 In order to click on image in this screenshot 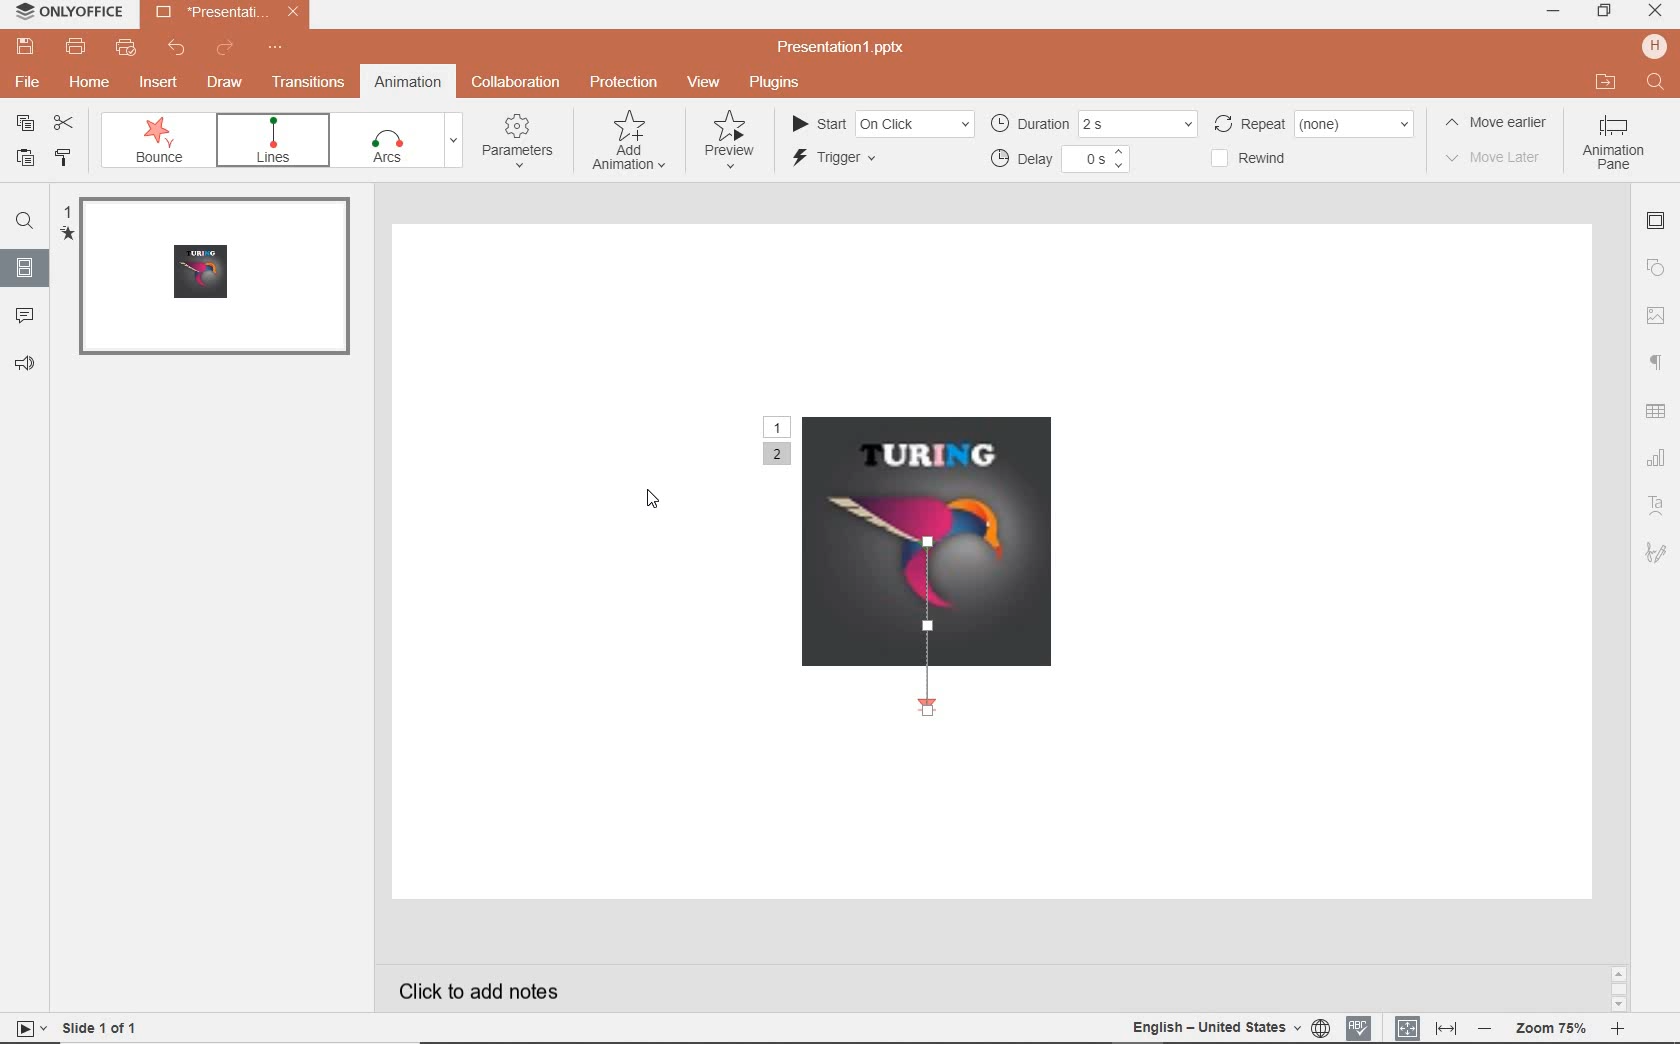, I will do `click(1658, 318)`.